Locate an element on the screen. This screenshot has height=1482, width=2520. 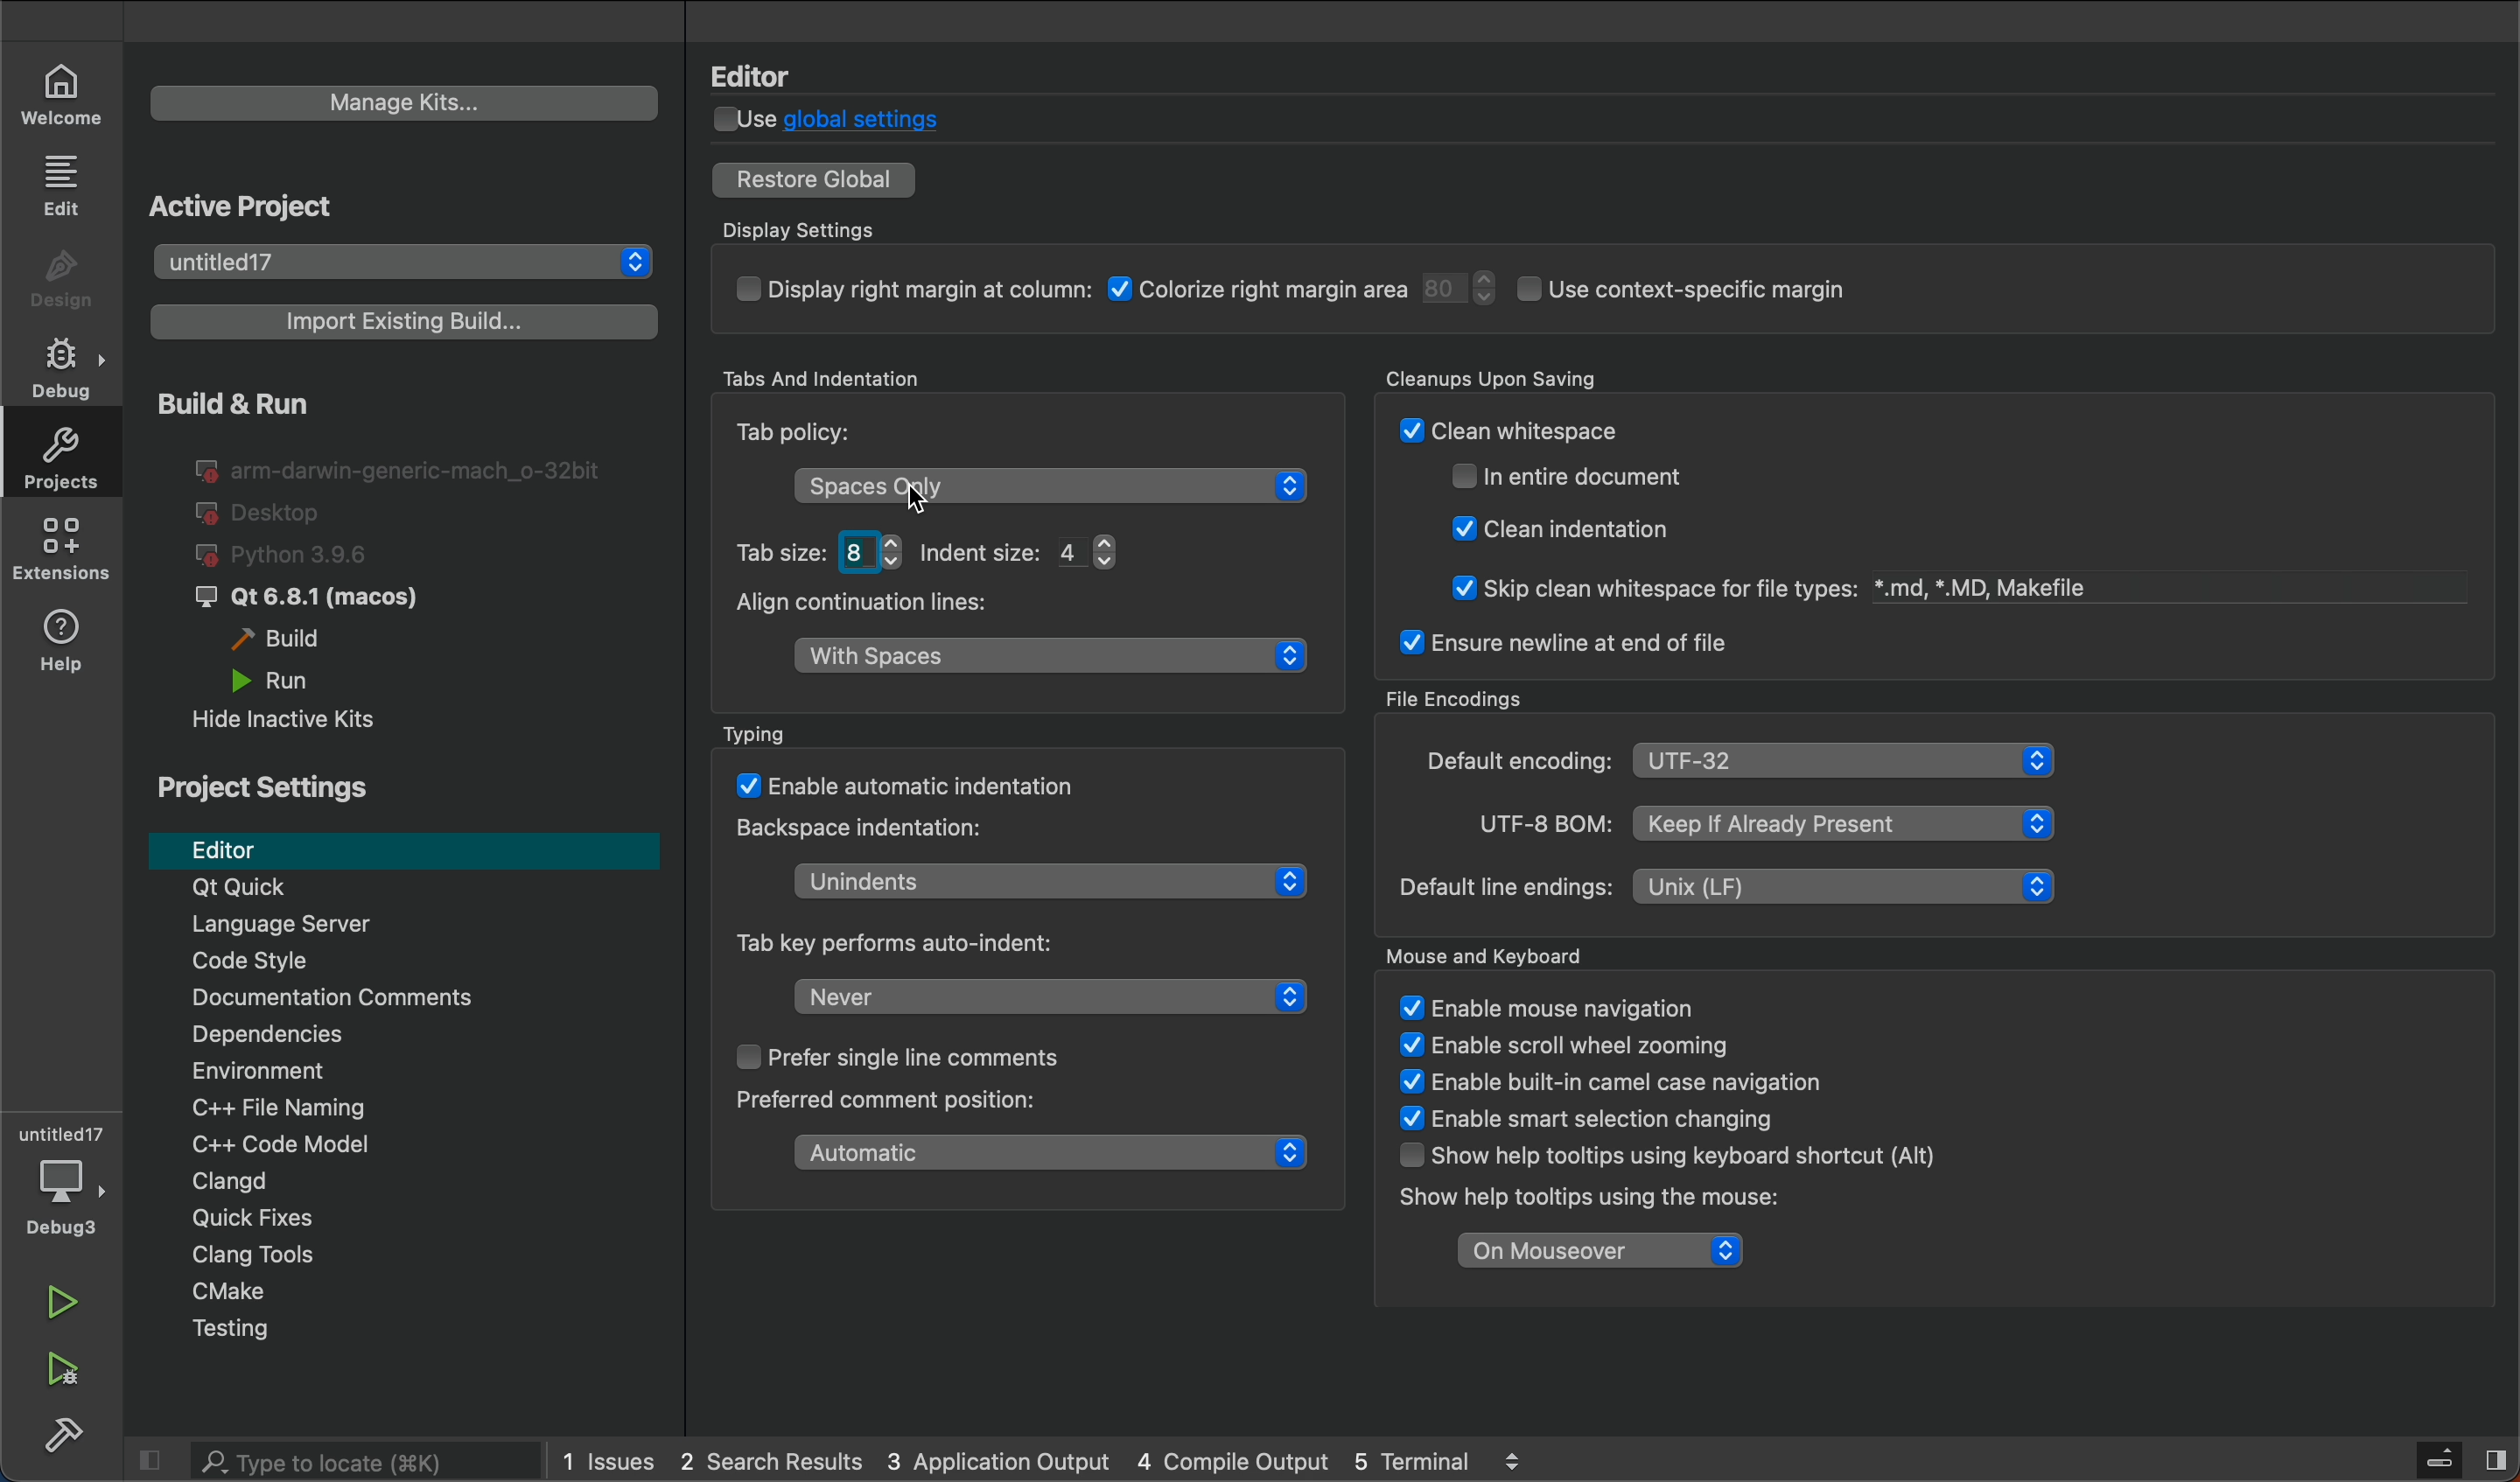
Skip clean whitespace for file types: *.md, *.MD, Makefile is located at coordinates (1757, 582).